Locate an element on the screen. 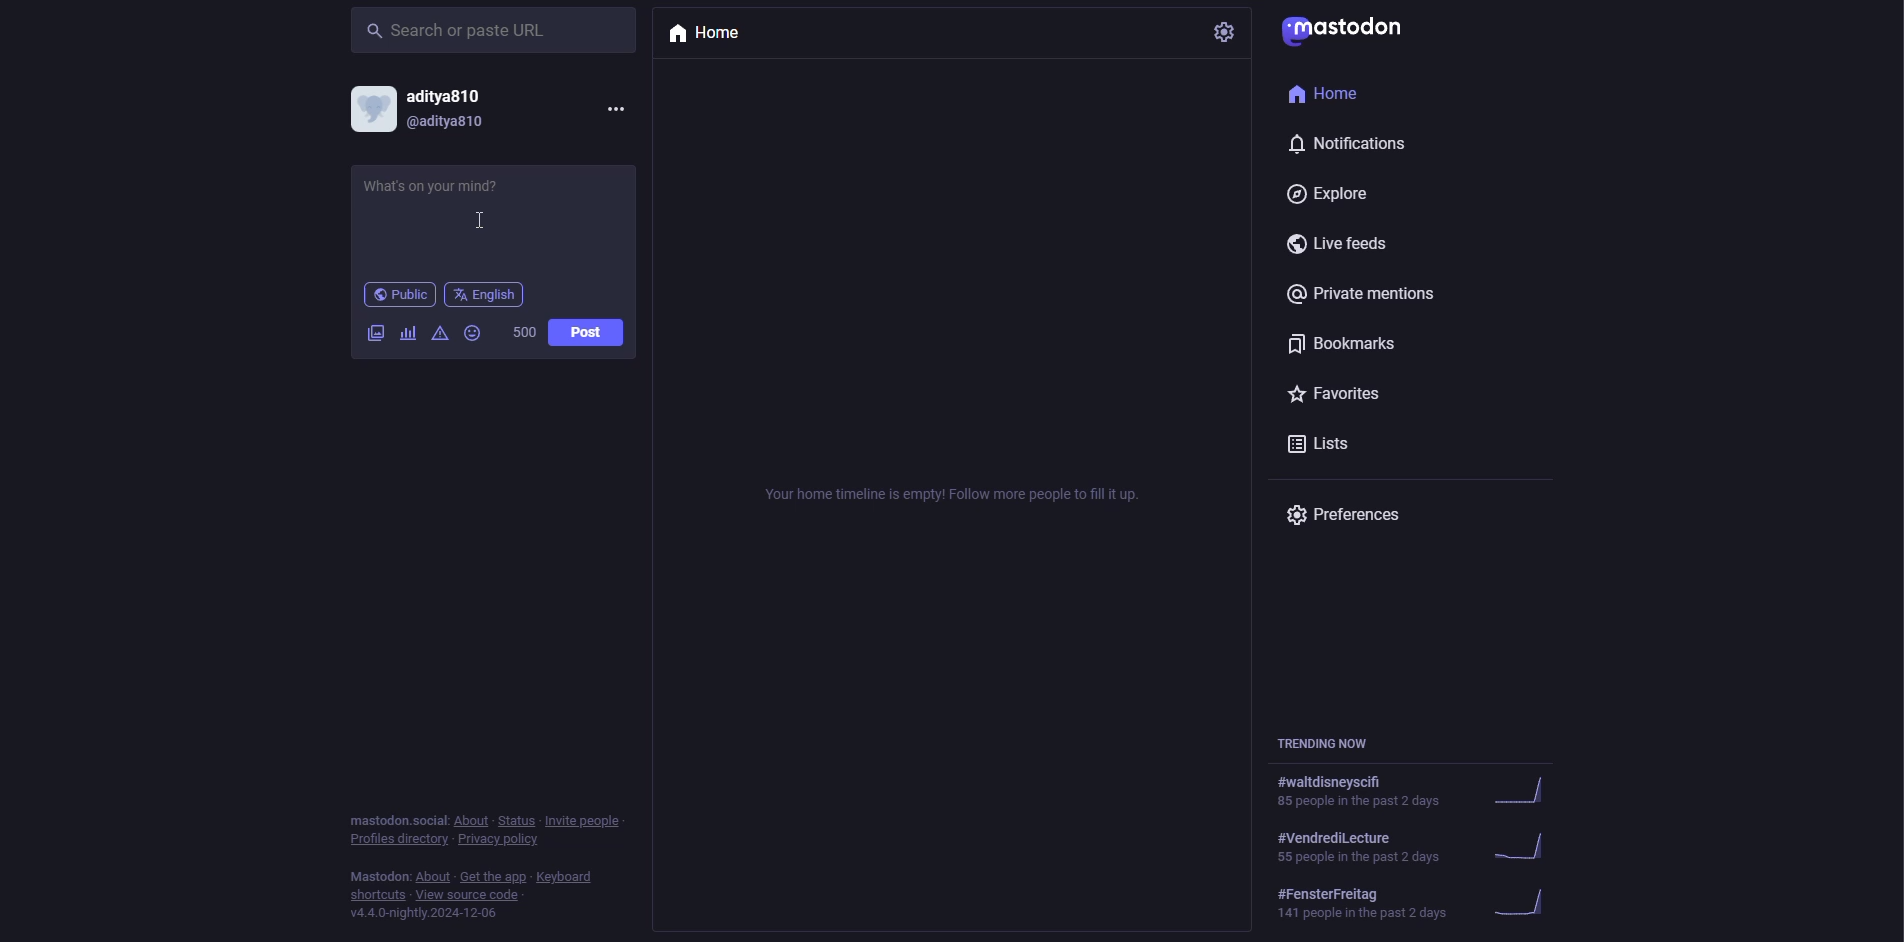  settings is located at coordinates (1227, 32).